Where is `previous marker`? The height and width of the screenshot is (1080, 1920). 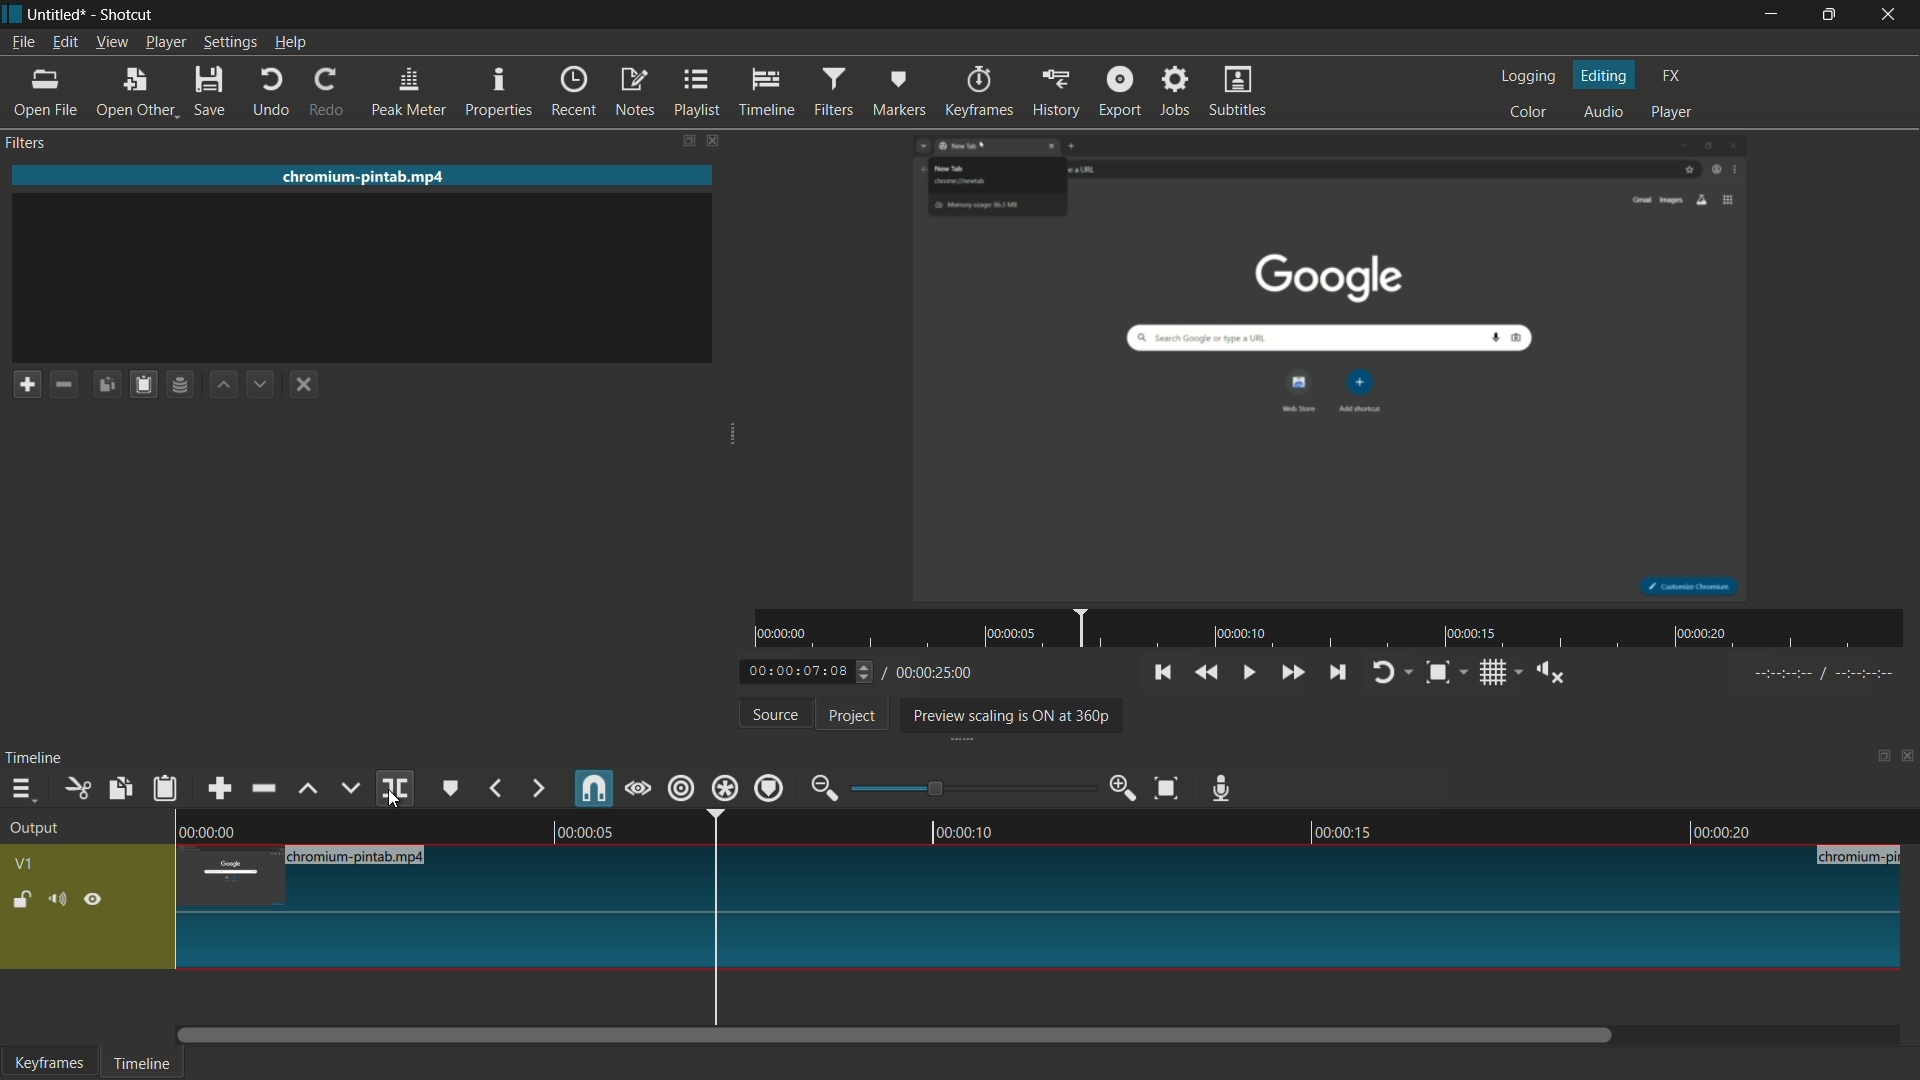 previous marker is located at coordinates (494, 788).